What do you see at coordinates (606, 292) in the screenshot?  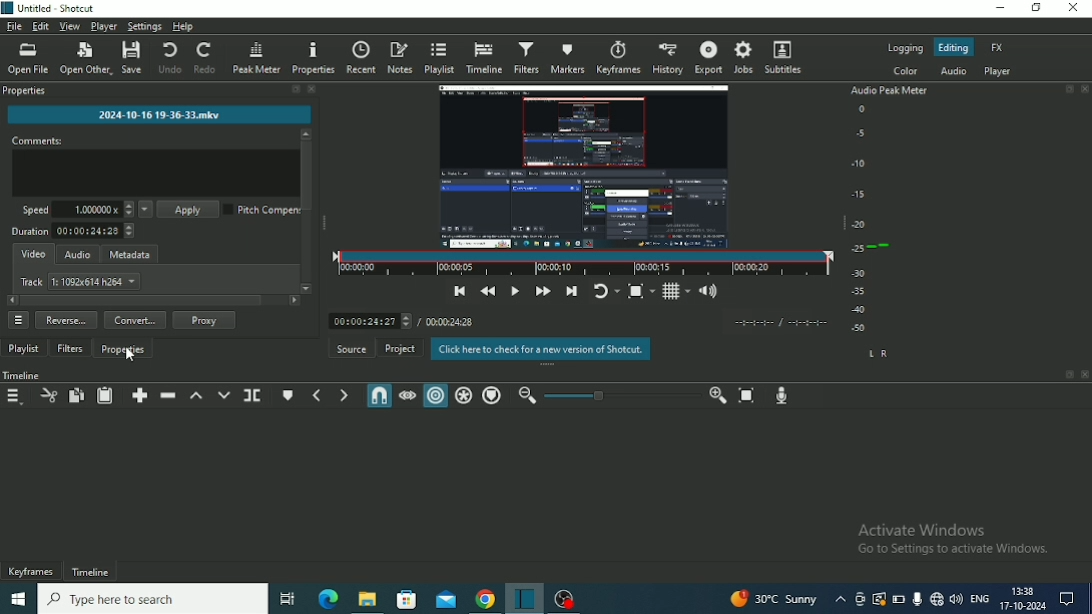 I see `Toggle player looping` at bounding box center [606, 292].